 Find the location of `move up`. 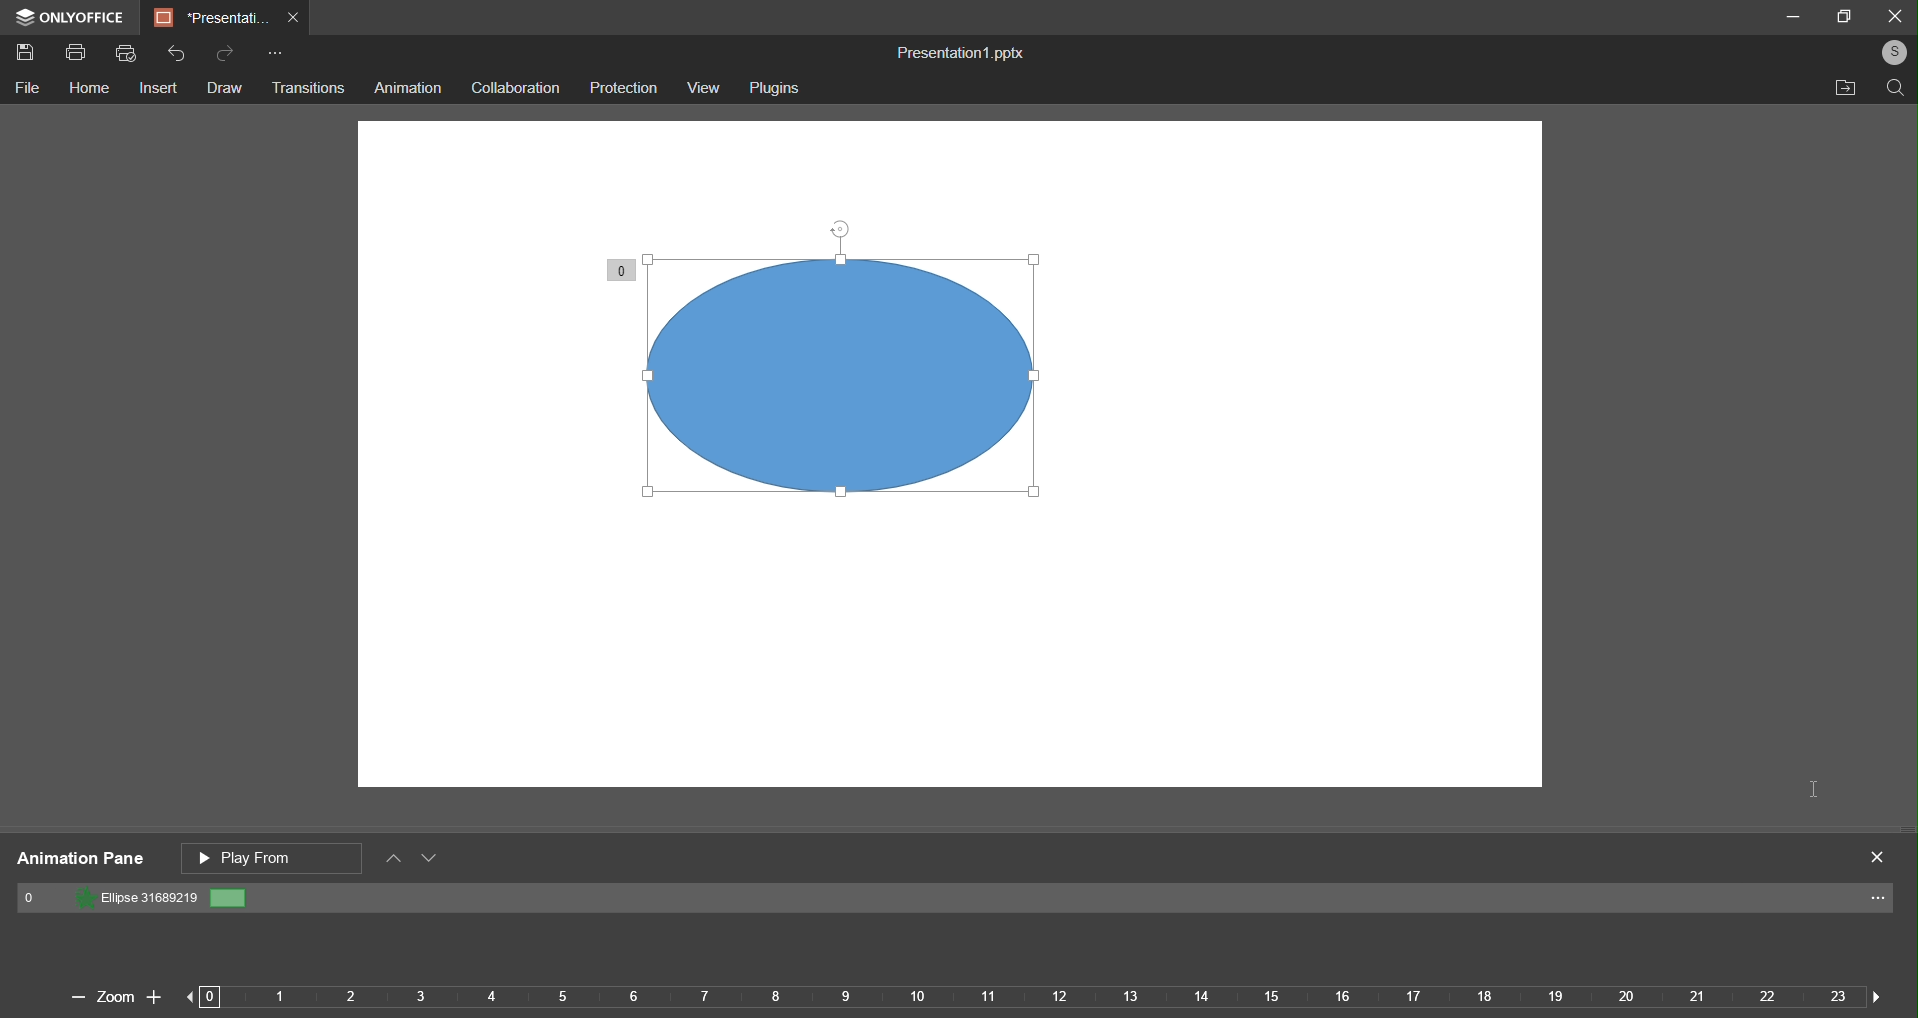

move up is located at coordinates (395, 859).